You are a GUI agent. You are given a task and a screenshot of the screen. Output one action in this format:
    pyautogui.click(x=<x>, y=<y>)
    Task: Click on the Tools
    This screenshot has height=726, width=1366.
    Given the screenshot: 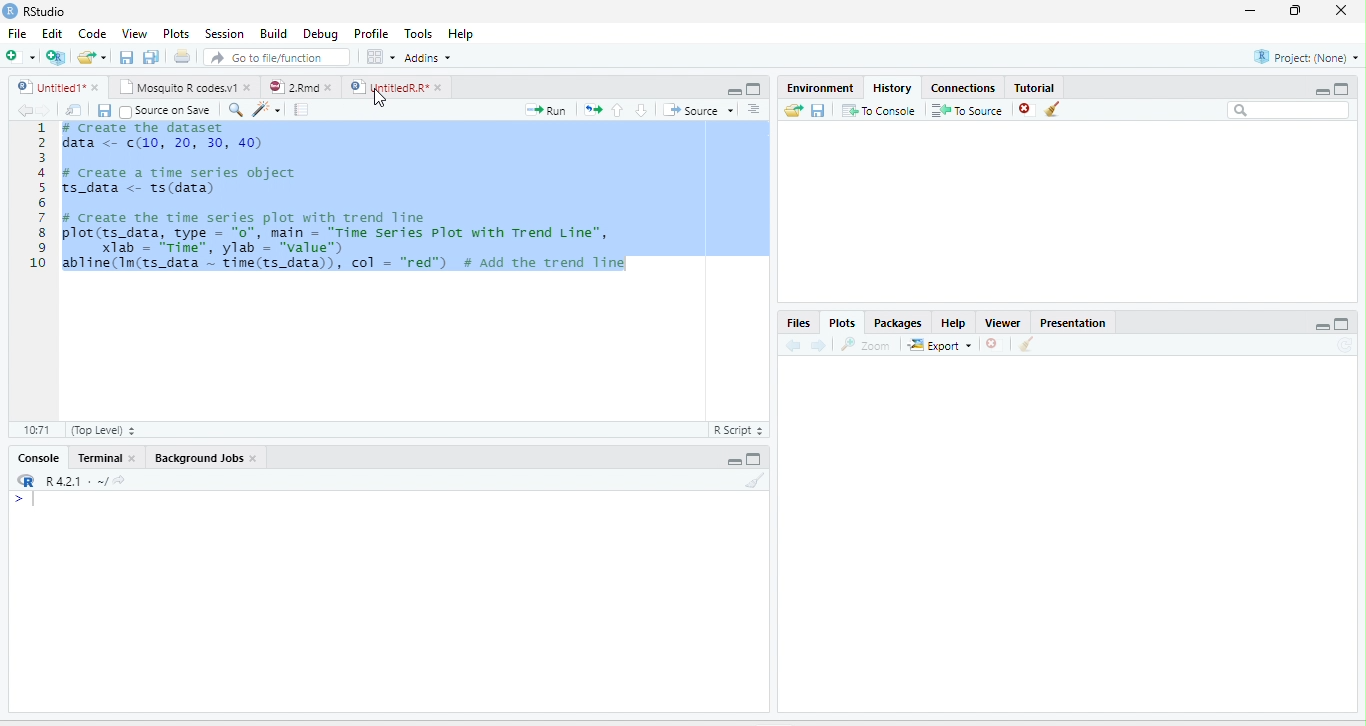 What is the action you would take?
    pyautogui.click(x=417, y=33)
    